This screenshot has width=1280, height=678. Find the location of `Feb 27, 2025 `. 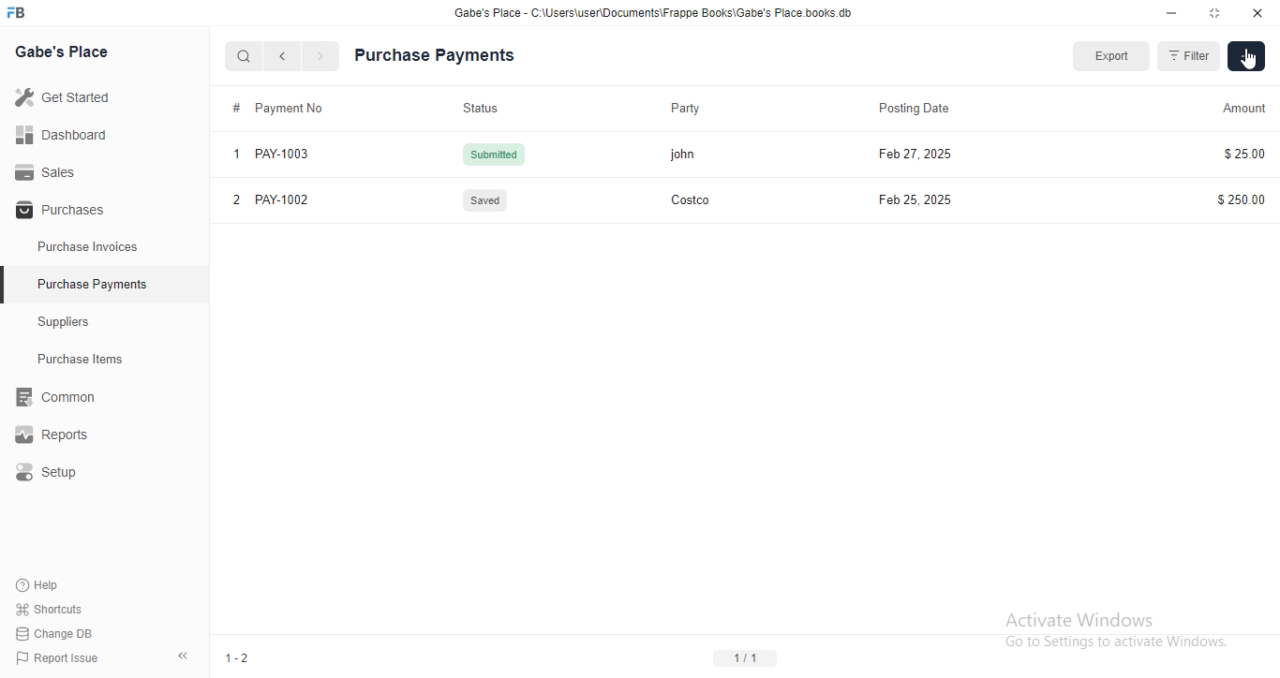

Feb 27, 2025  is located at coordinates (918, 153).